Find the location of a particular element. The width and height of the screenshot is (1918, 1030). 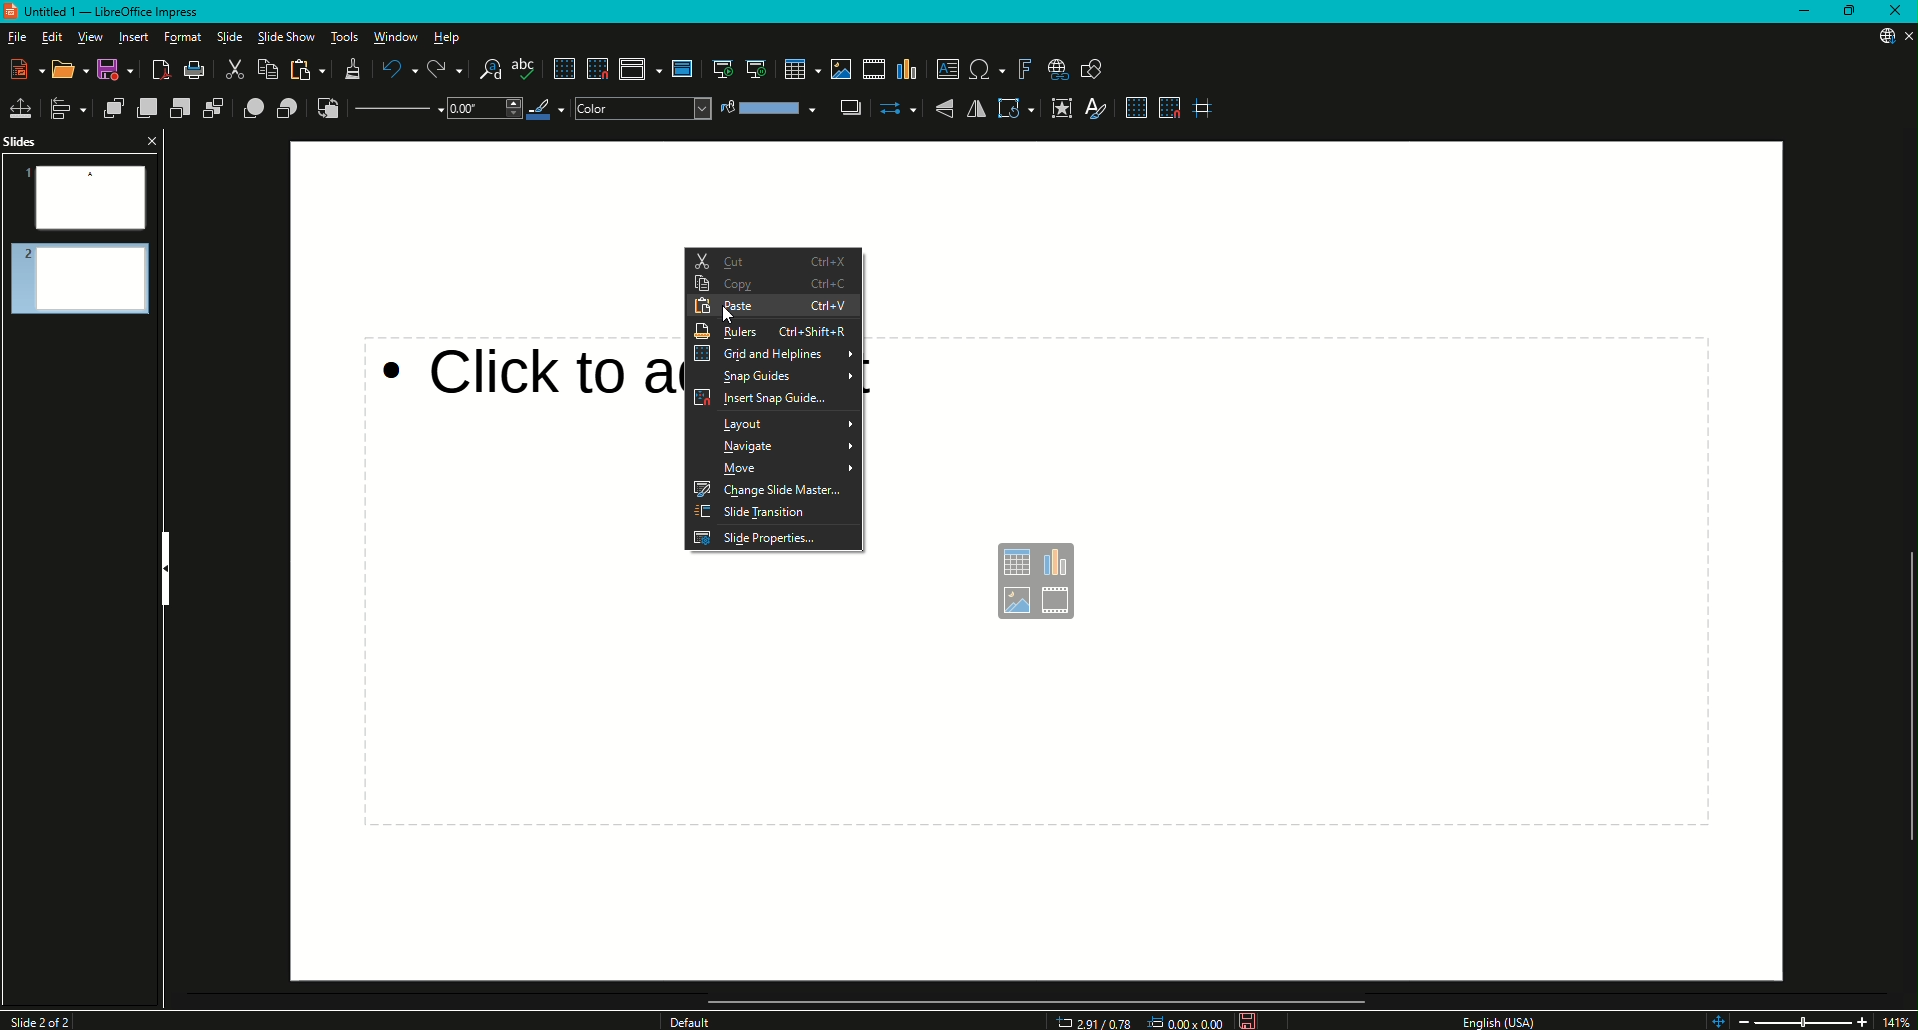

Move is located at coordinates (775, 468).